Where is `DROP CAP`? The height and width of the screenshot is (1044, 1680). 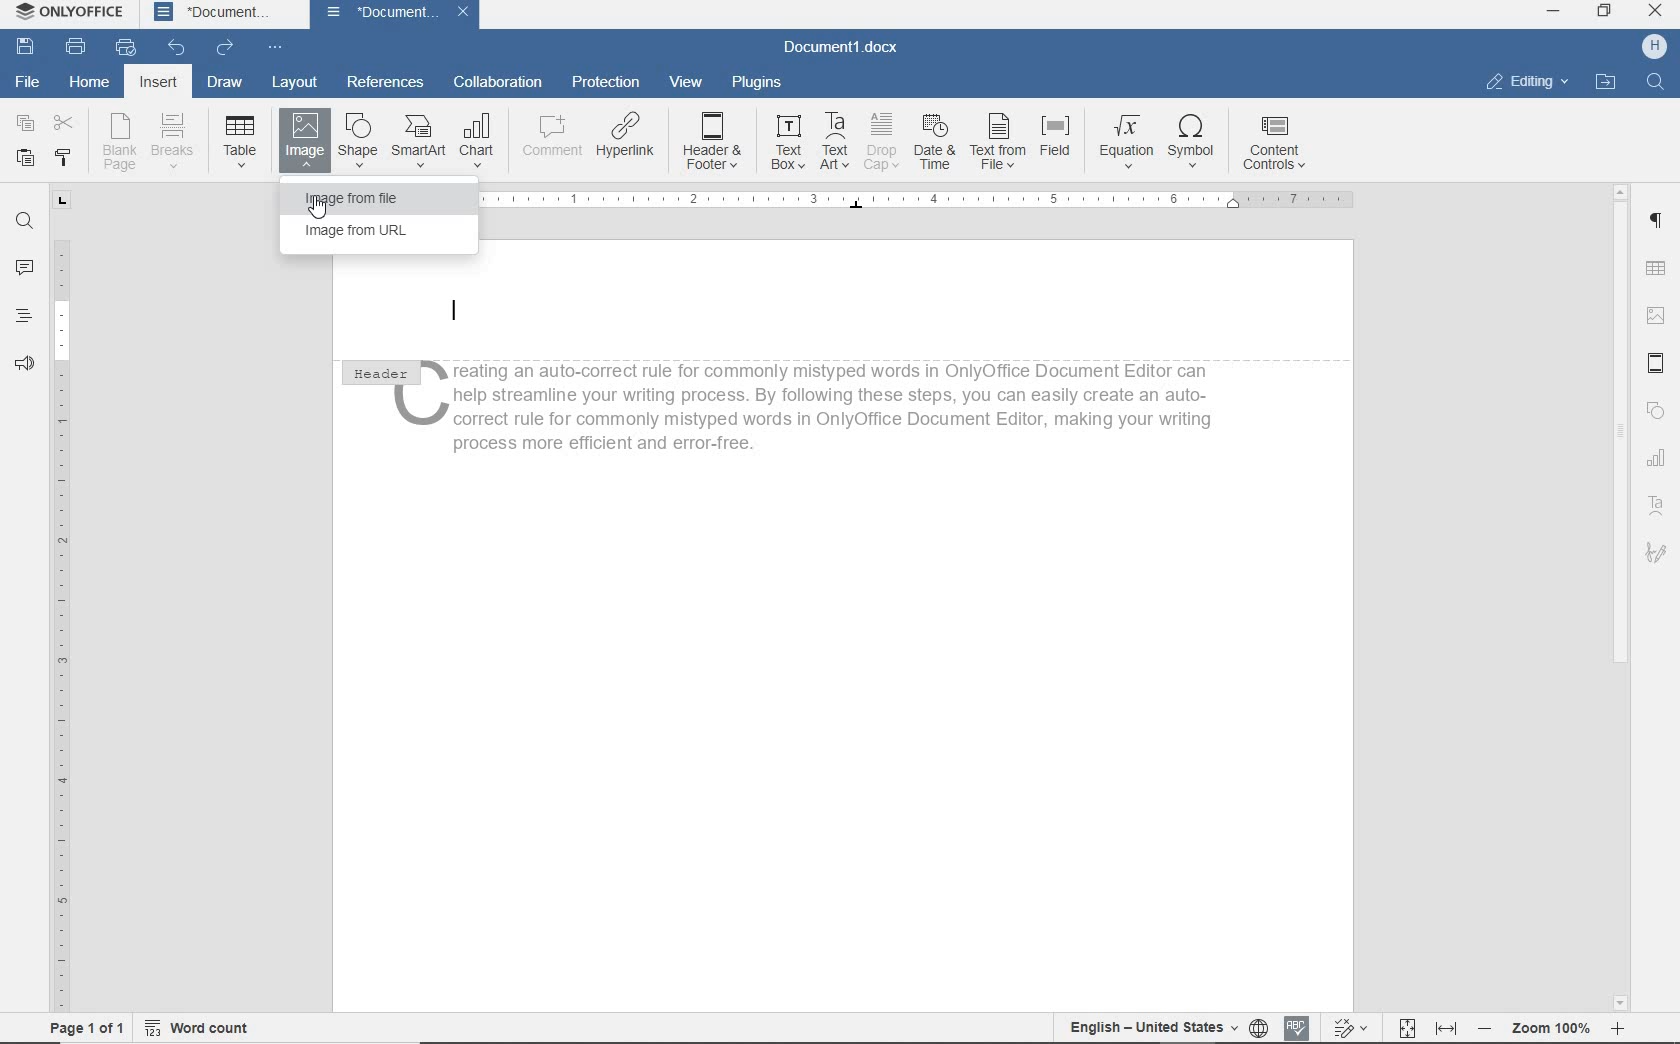
DROP CAP is located at coordinates (883, 145).